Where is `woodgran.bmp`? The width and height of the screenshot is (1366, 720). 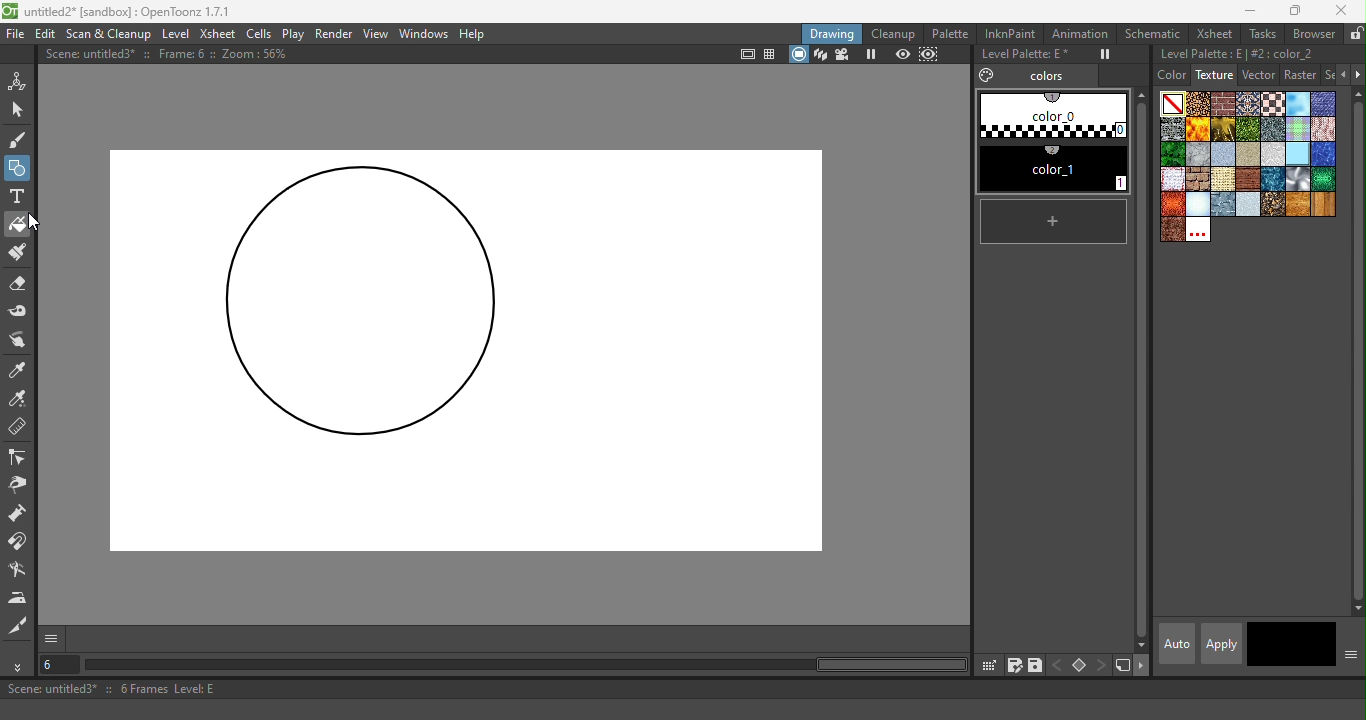 woodgran.bmp is located at coordinates (1298, 204).